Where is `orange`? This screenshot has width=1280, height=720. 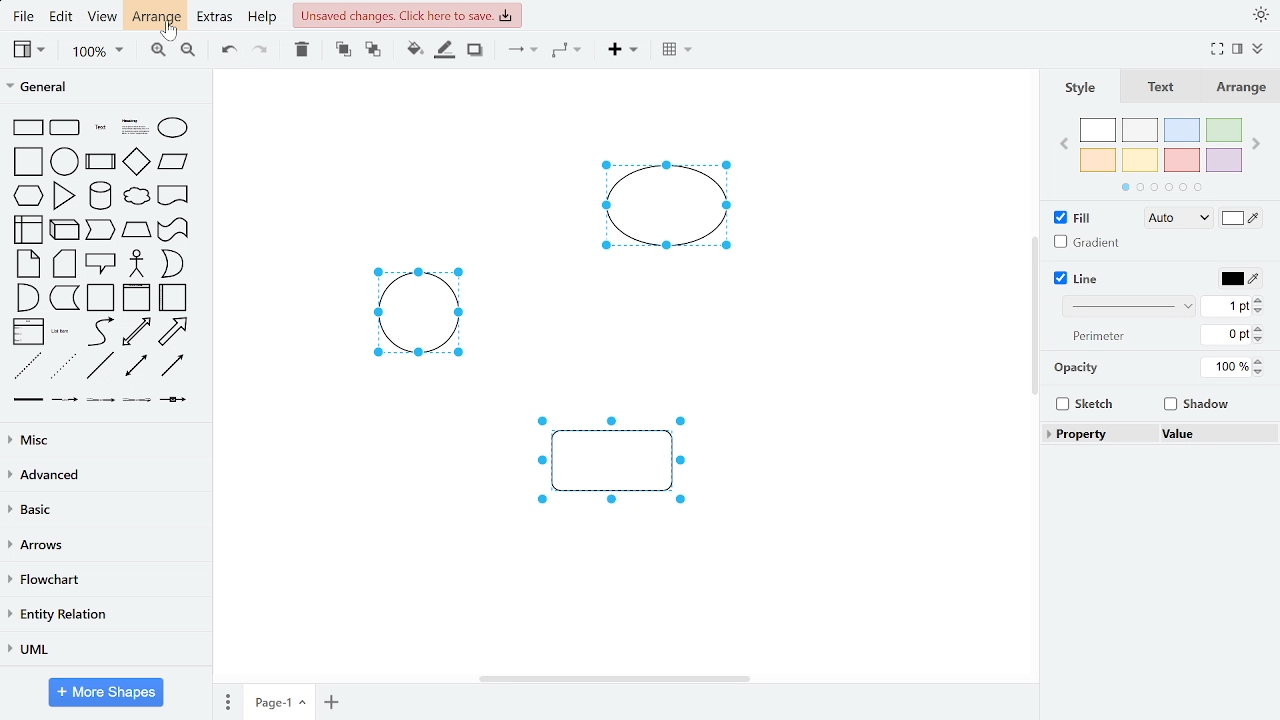
orange is located at coordinates (1098, 160).